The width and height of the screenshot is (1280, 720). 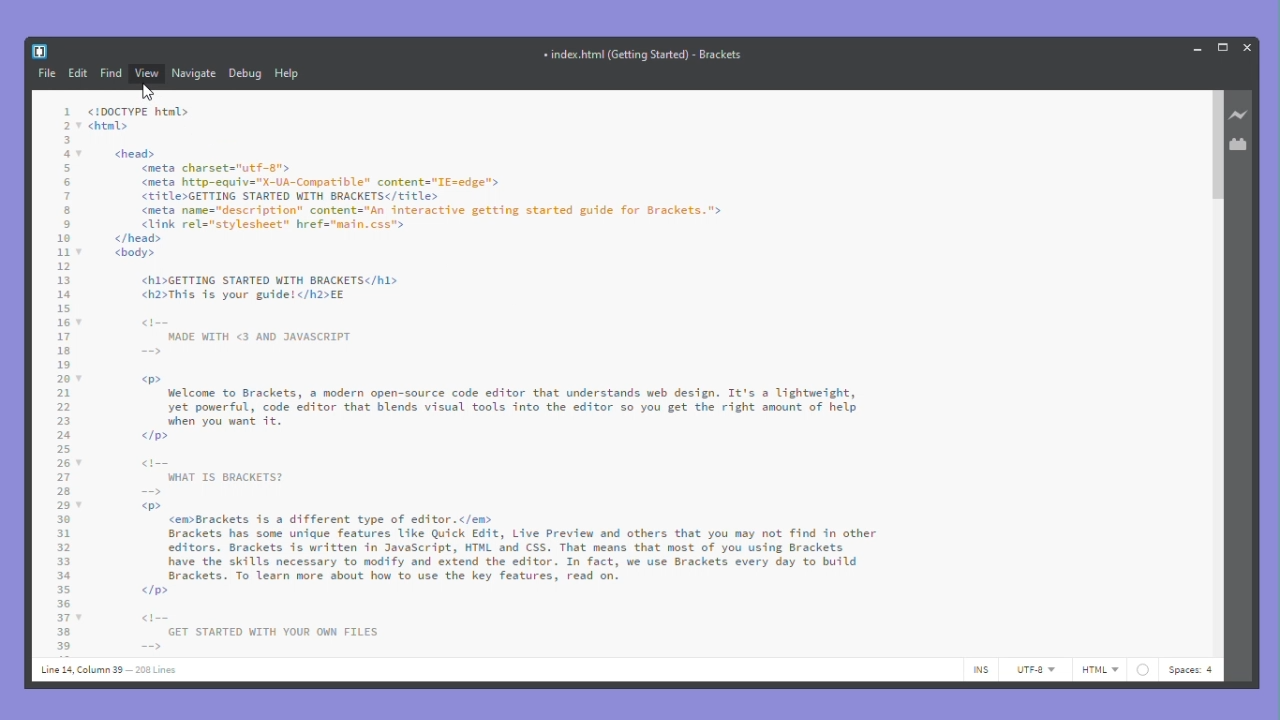 What do you see at coordinates (501, 408) in the screenshot?
I see `<p> Welcome to Brackets, a modern open-source code editor that understands web design. It's a lightweight, yet powerful, code editor that blends visual tools into the editor so you get the right amount of help when you want it.</p>` at bounding box center [501, 408].